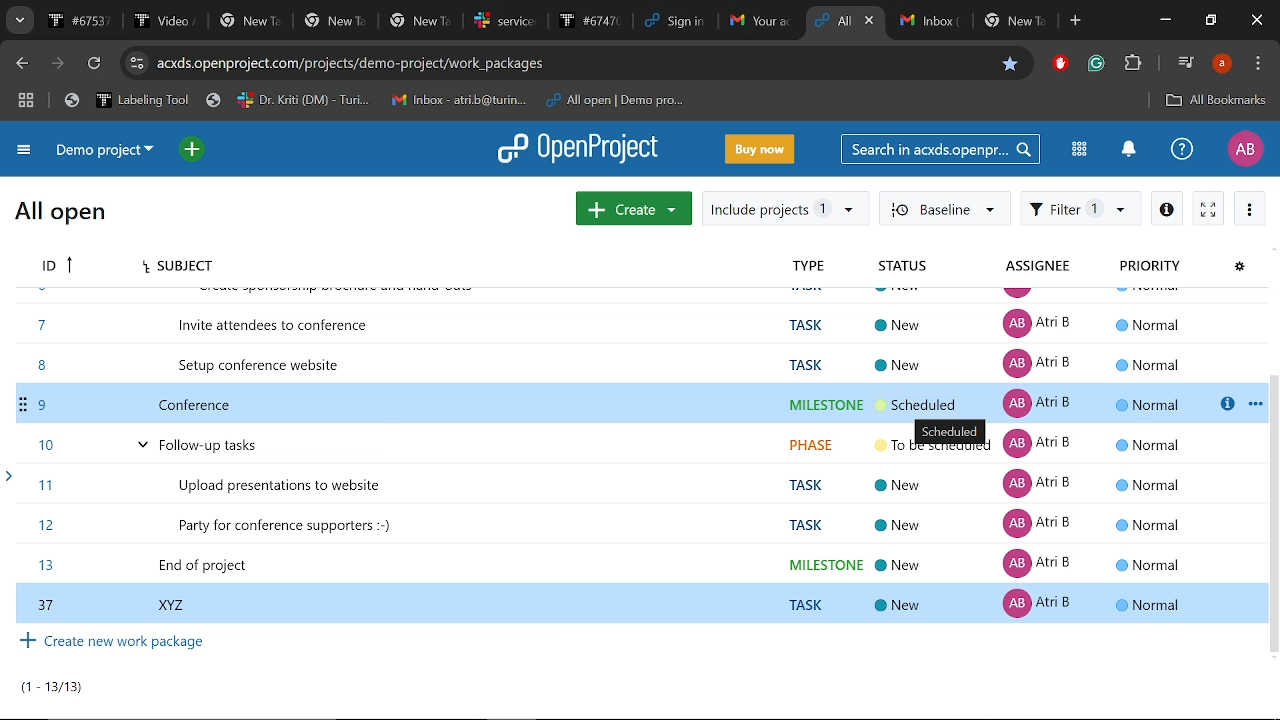 This screenshot has height=720, width=1280. What do you see at coordinates (139, 64) in the screenshot?
I see `Cite info` at bounding box center [139, 64].